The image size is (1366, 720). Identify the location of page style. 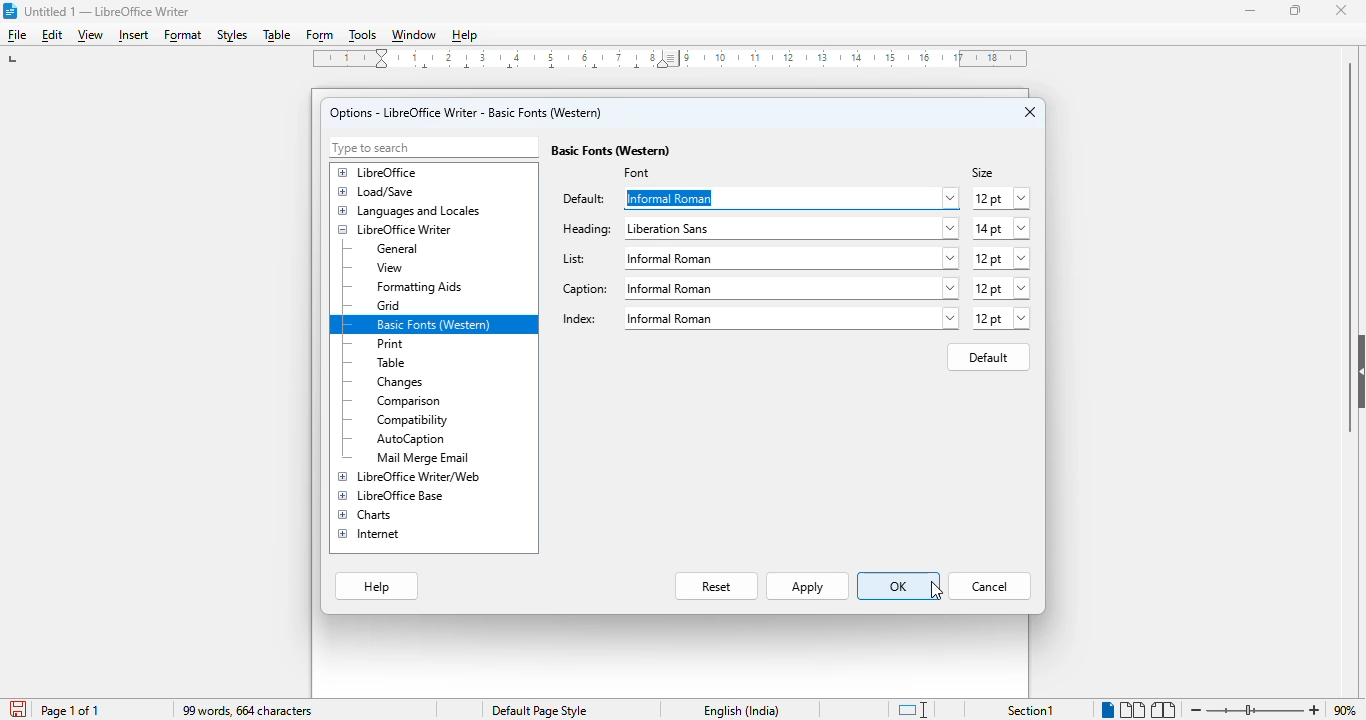
(540, 711).